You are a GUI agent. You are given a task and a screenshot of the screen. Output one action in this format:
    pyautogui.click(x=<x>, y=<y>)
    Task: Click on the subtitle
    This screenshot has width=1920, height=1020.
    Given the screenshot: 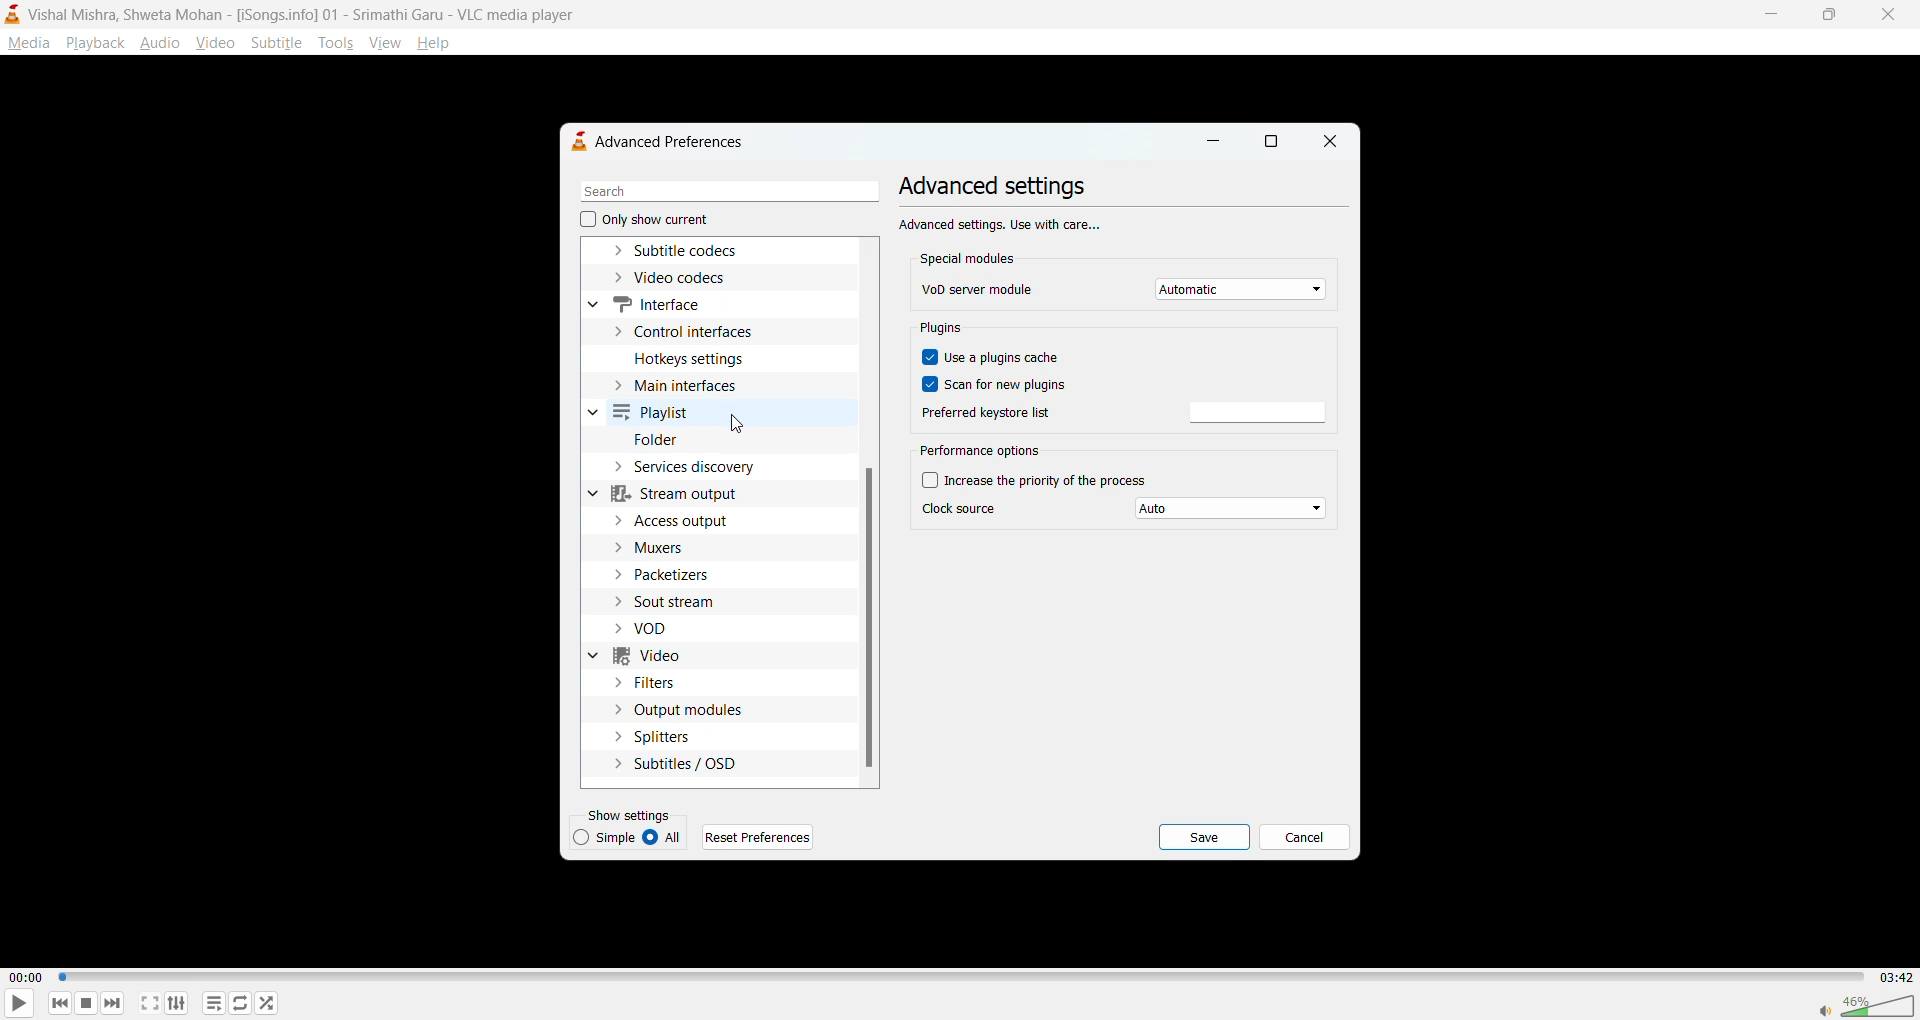 What is the action you would take?
    pyautogui.click(x=277, y=42)
    